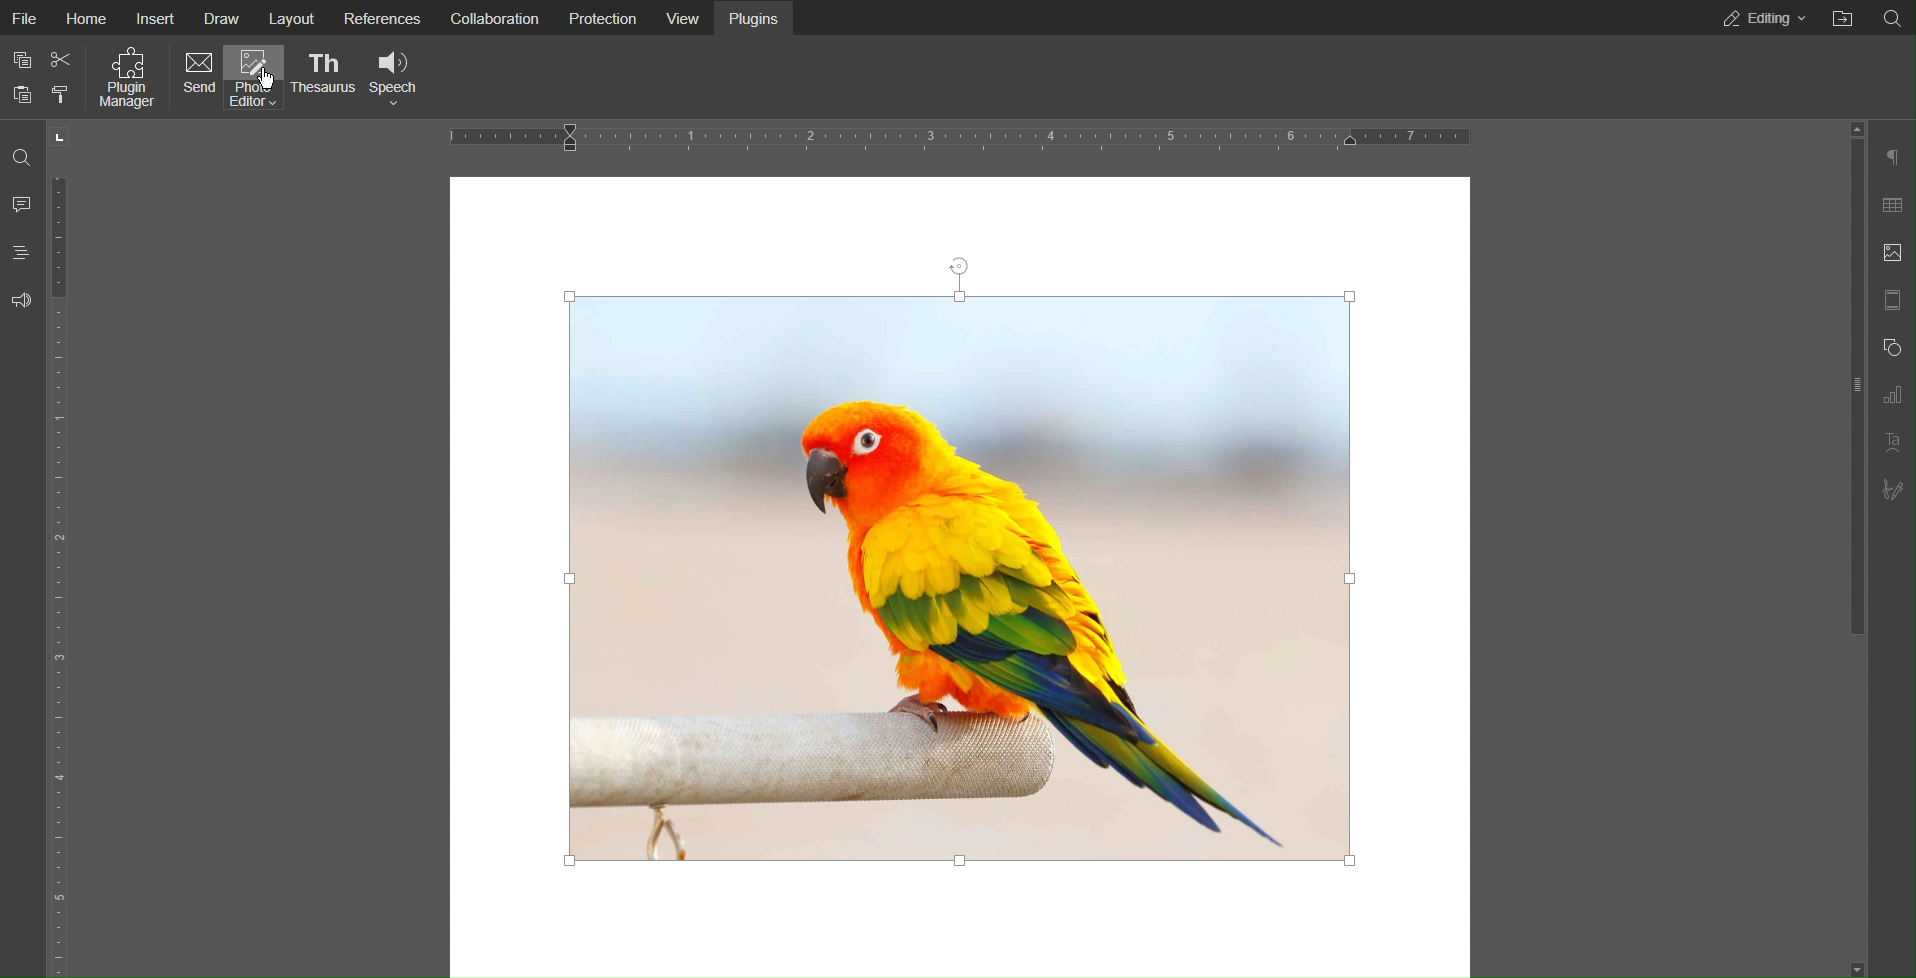  What do you see at coordinates (260, 79) in the screenshot?
I see `Photo Editor` at bounding box center [260, 79].